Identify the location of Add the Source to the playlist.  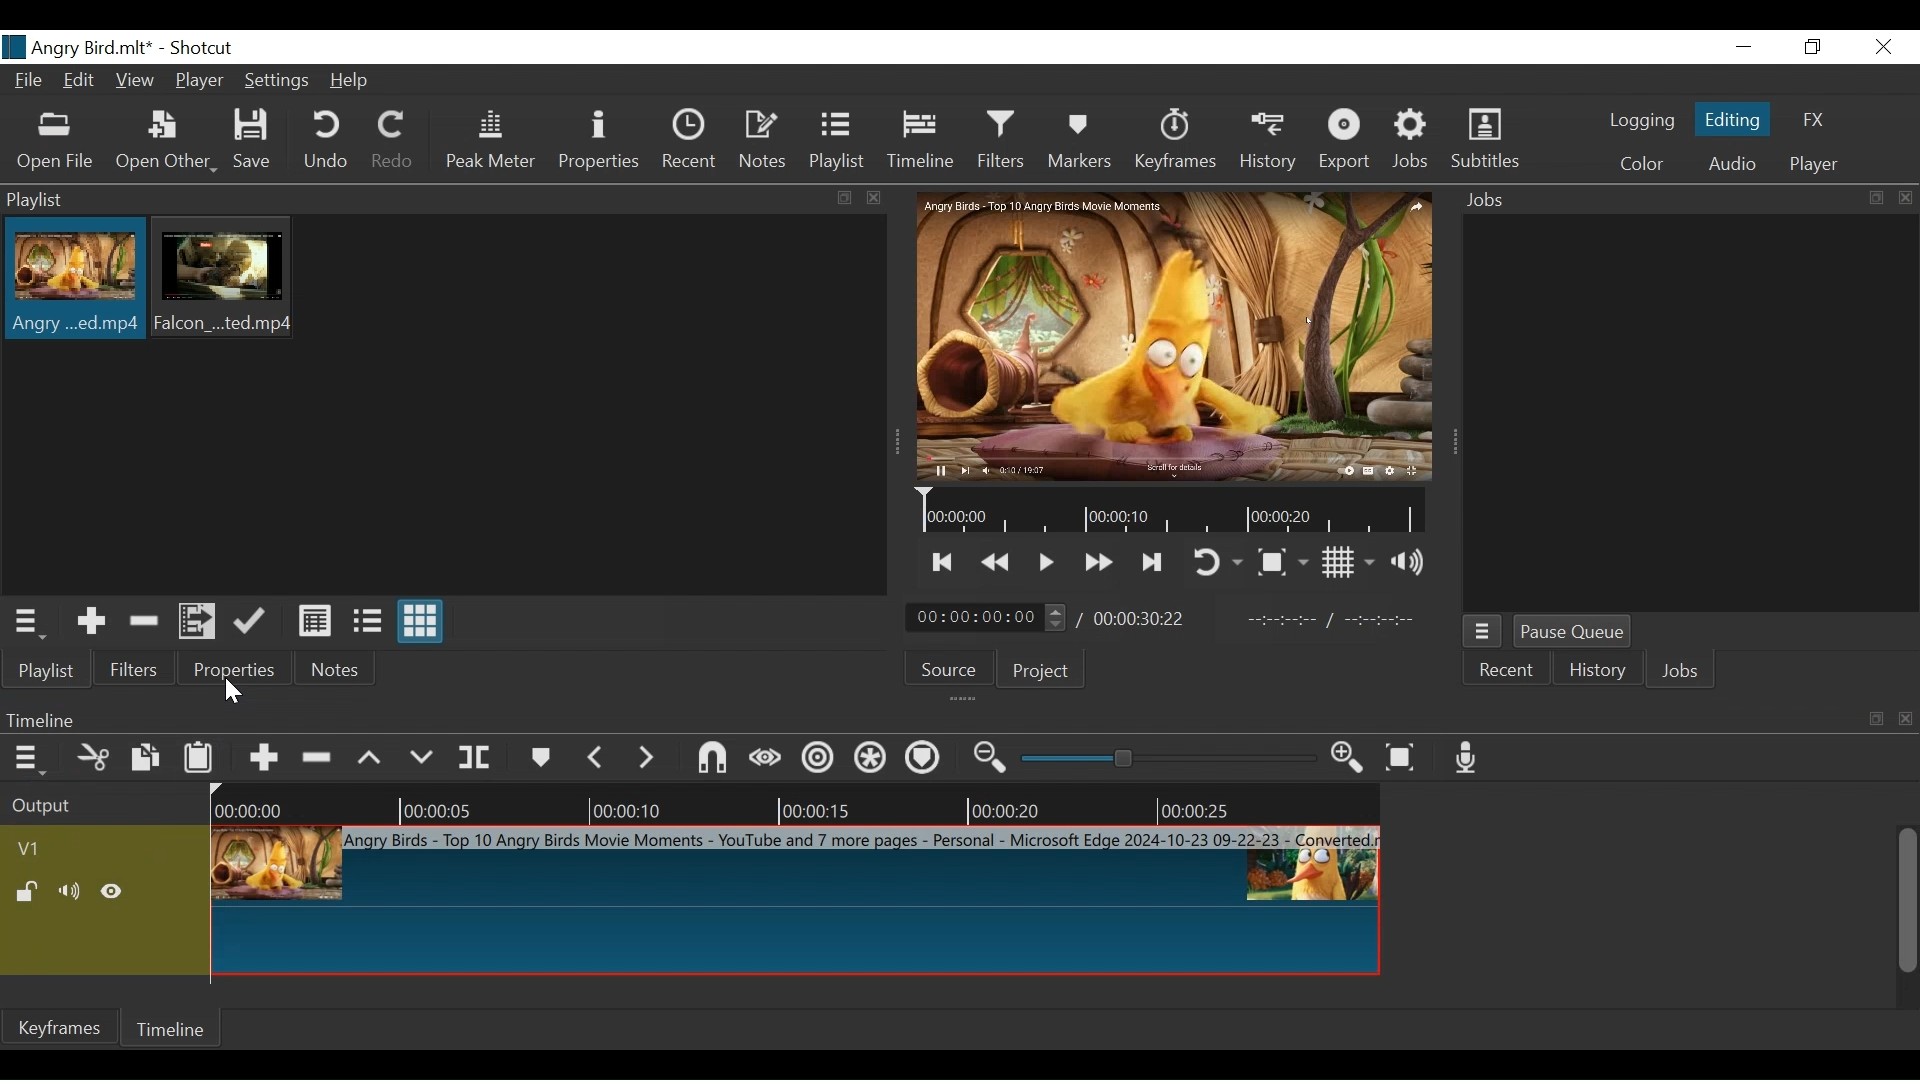
(89, 622).